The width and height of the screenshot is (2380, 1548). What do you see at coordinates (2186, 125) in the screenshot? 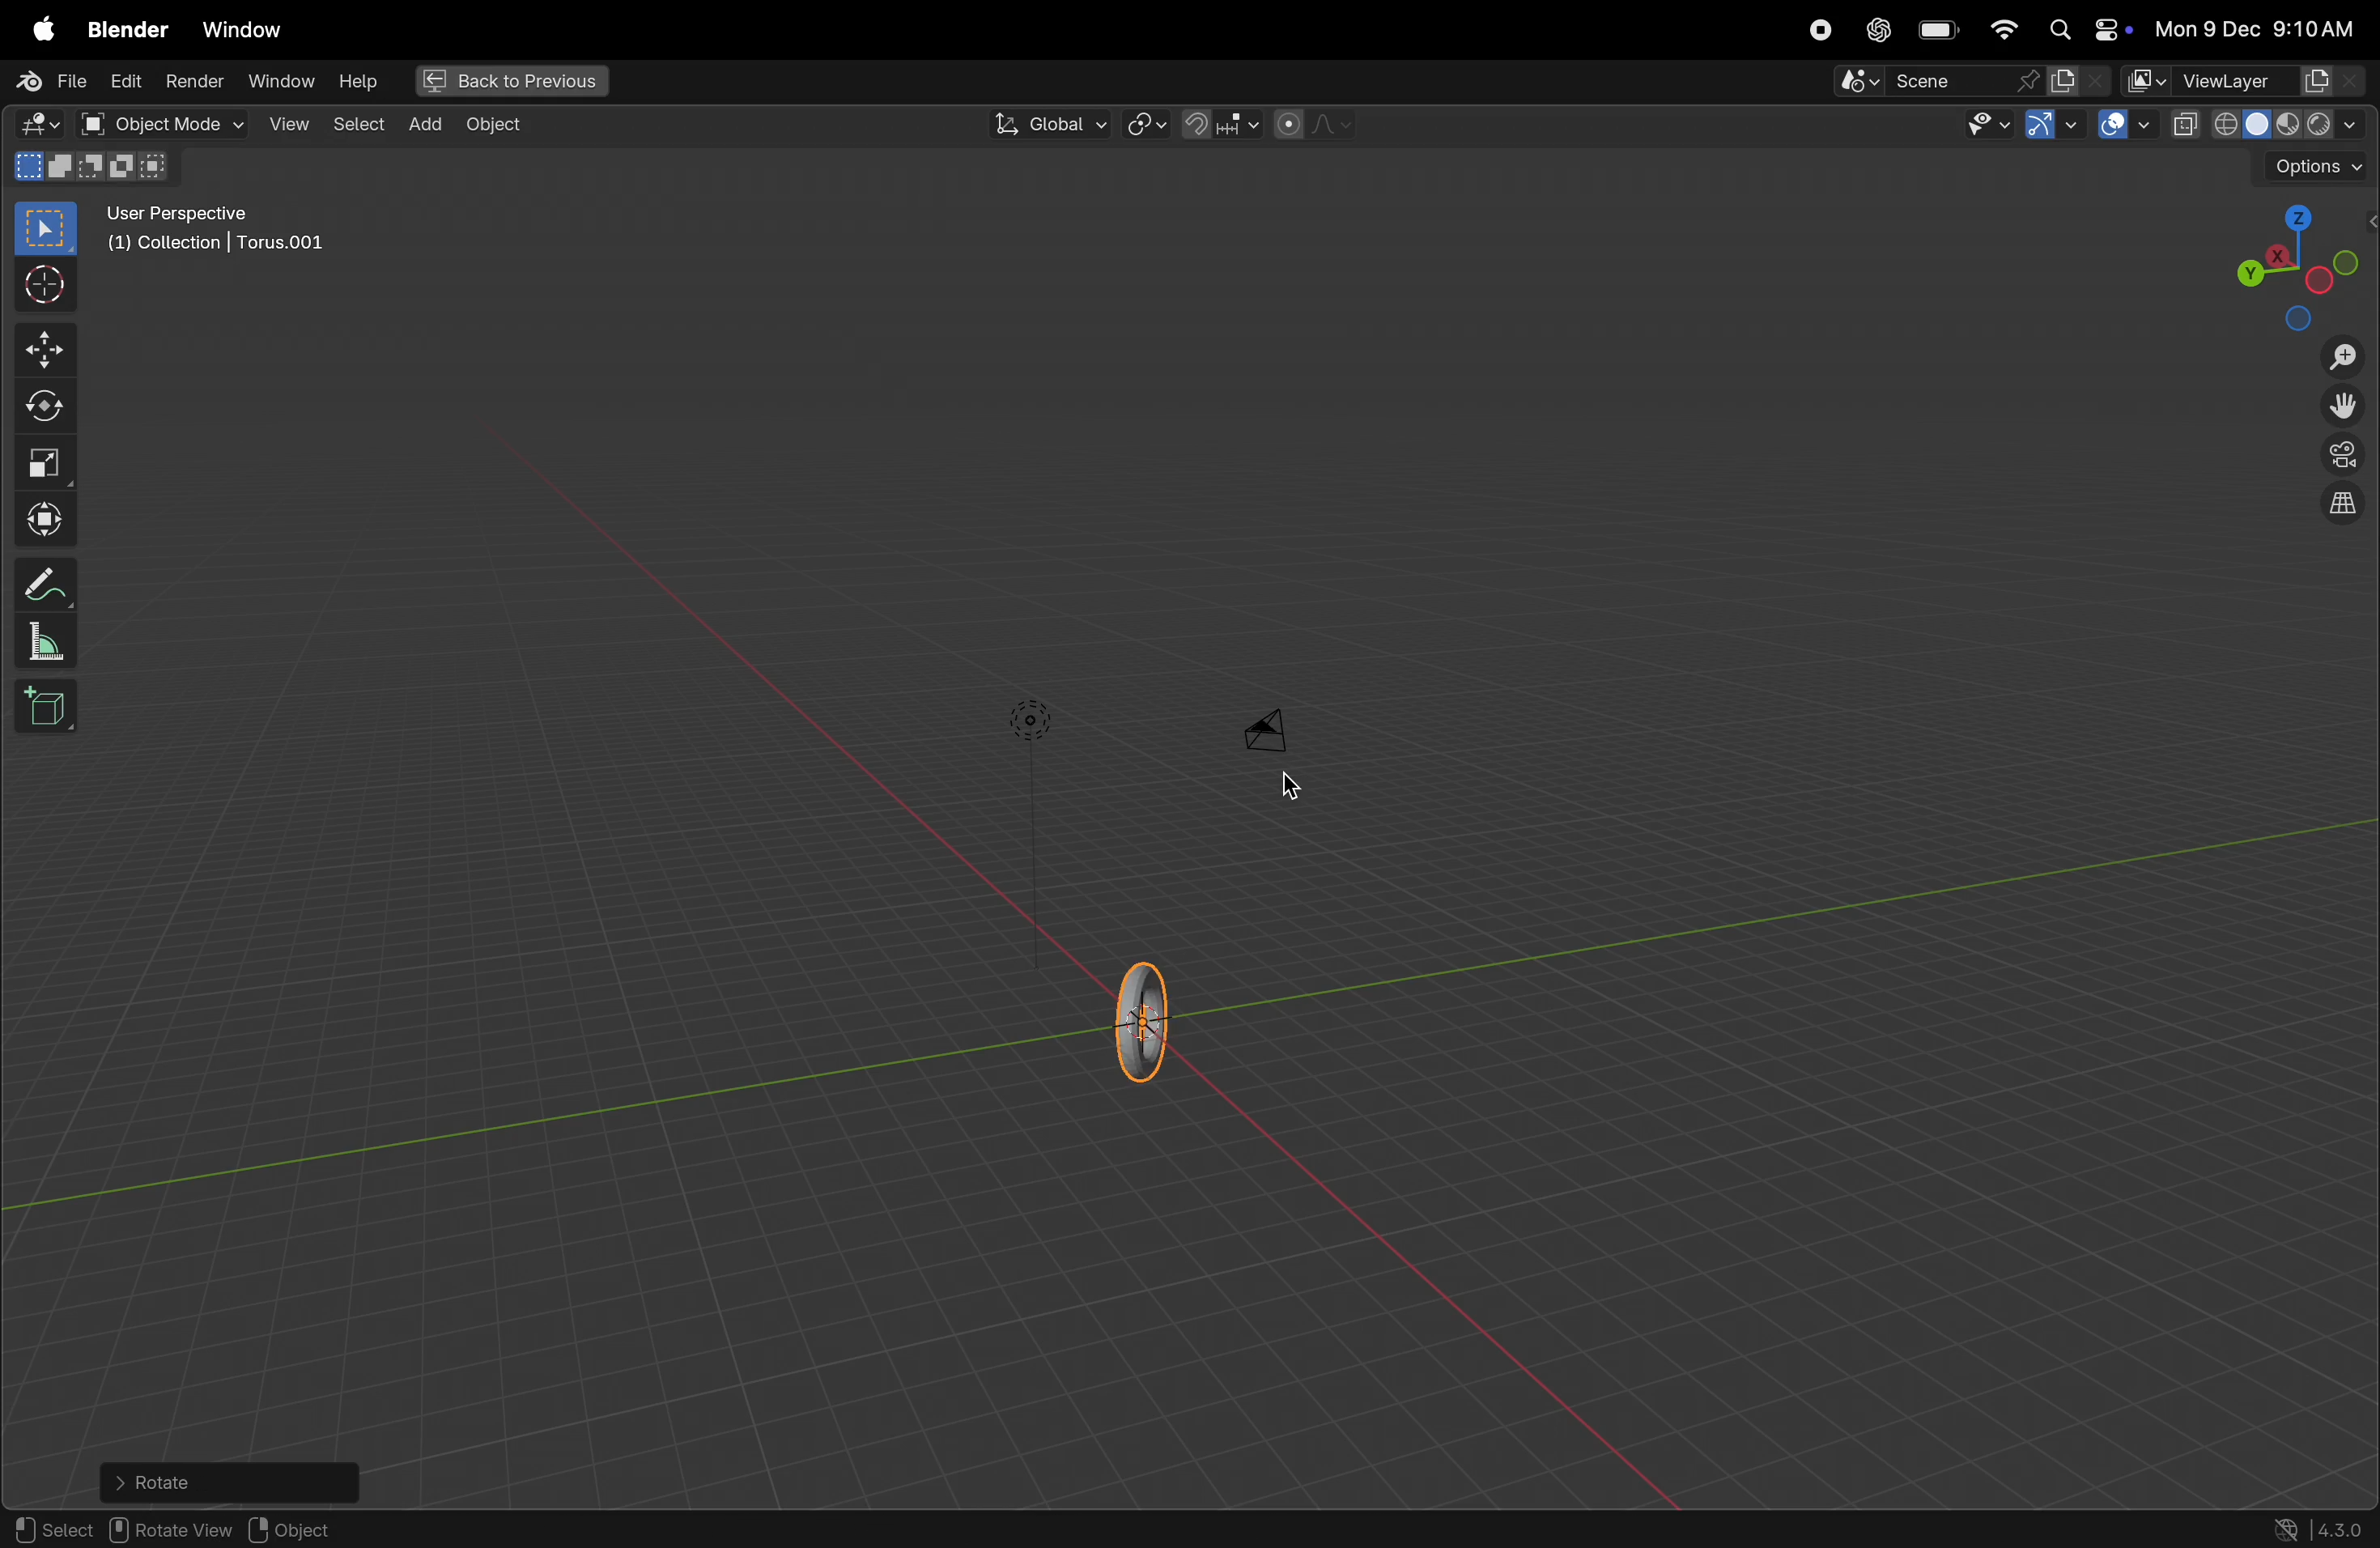
I see `copy` at bounding box center [2186, 125].